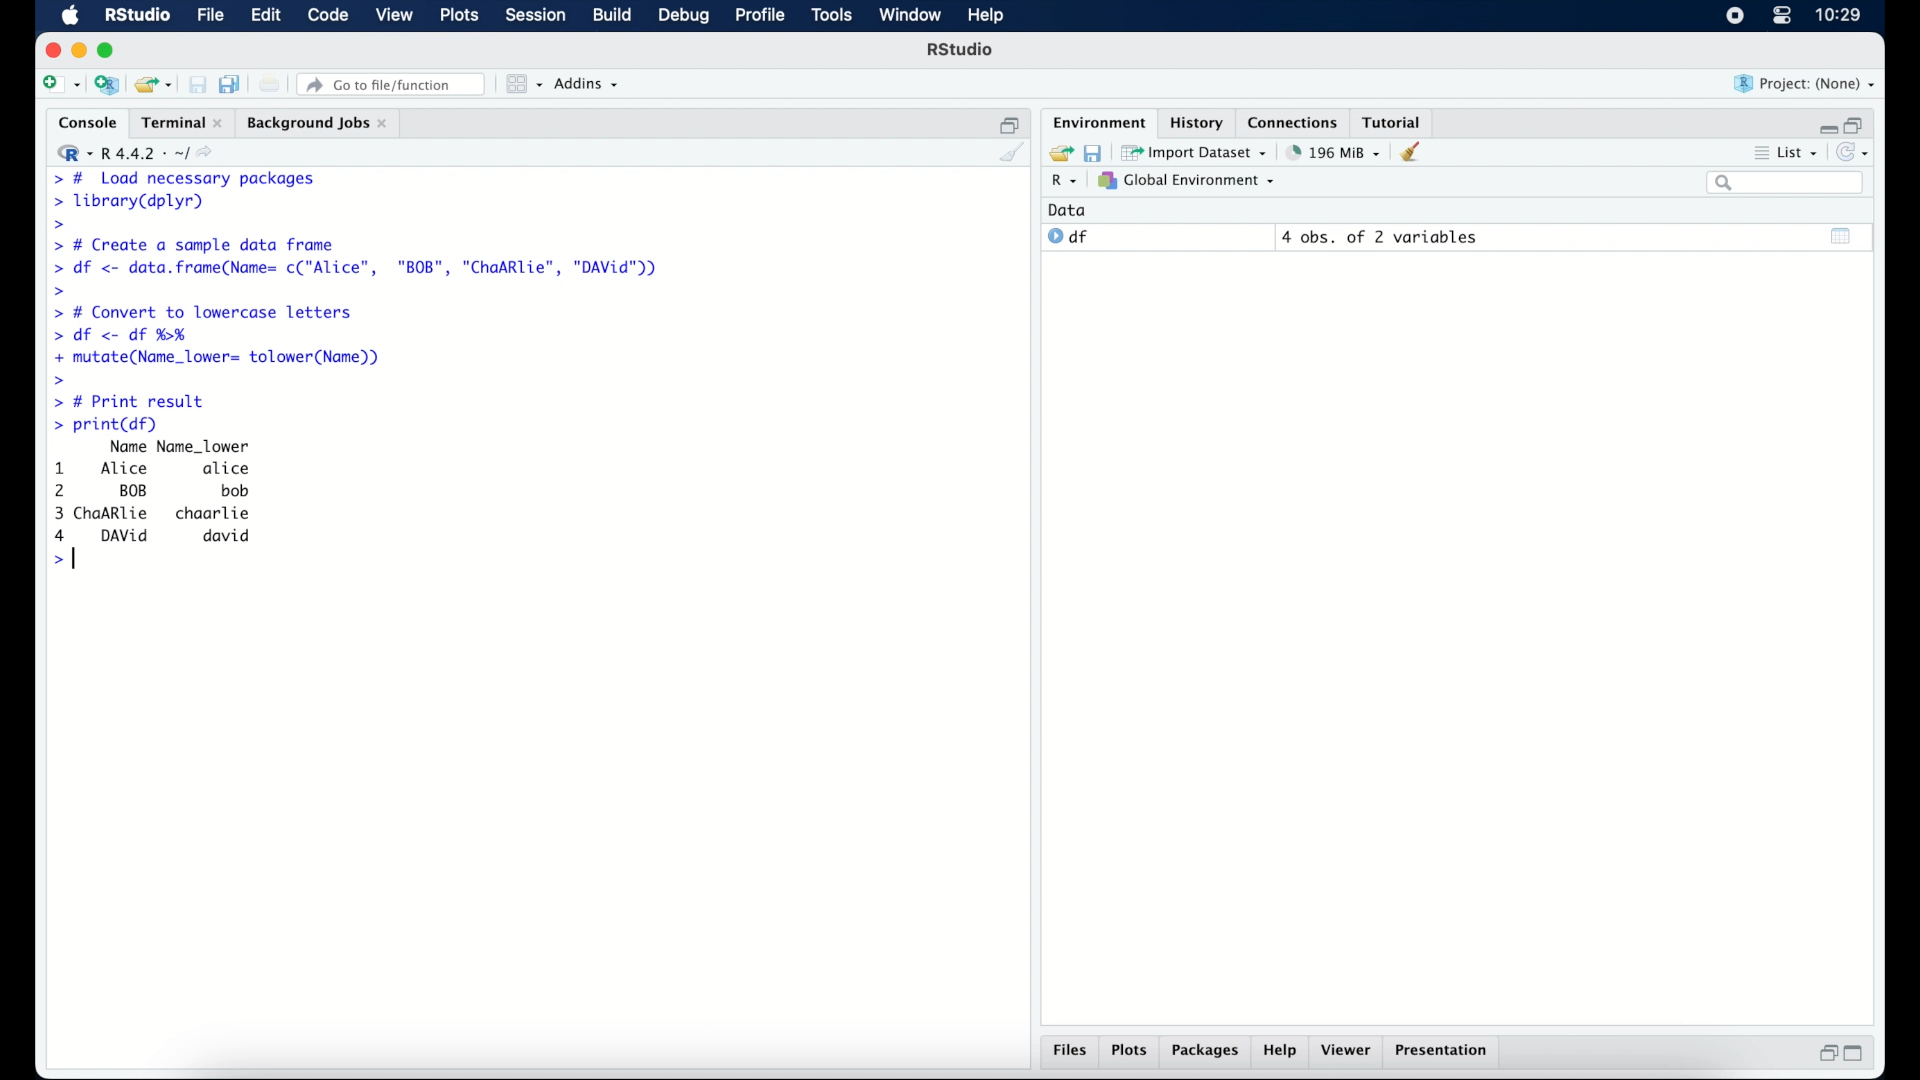  What do you see at coordinates (1187, 181) in the screenshot?
I see `global environment` at bounding box center [1187, 181].